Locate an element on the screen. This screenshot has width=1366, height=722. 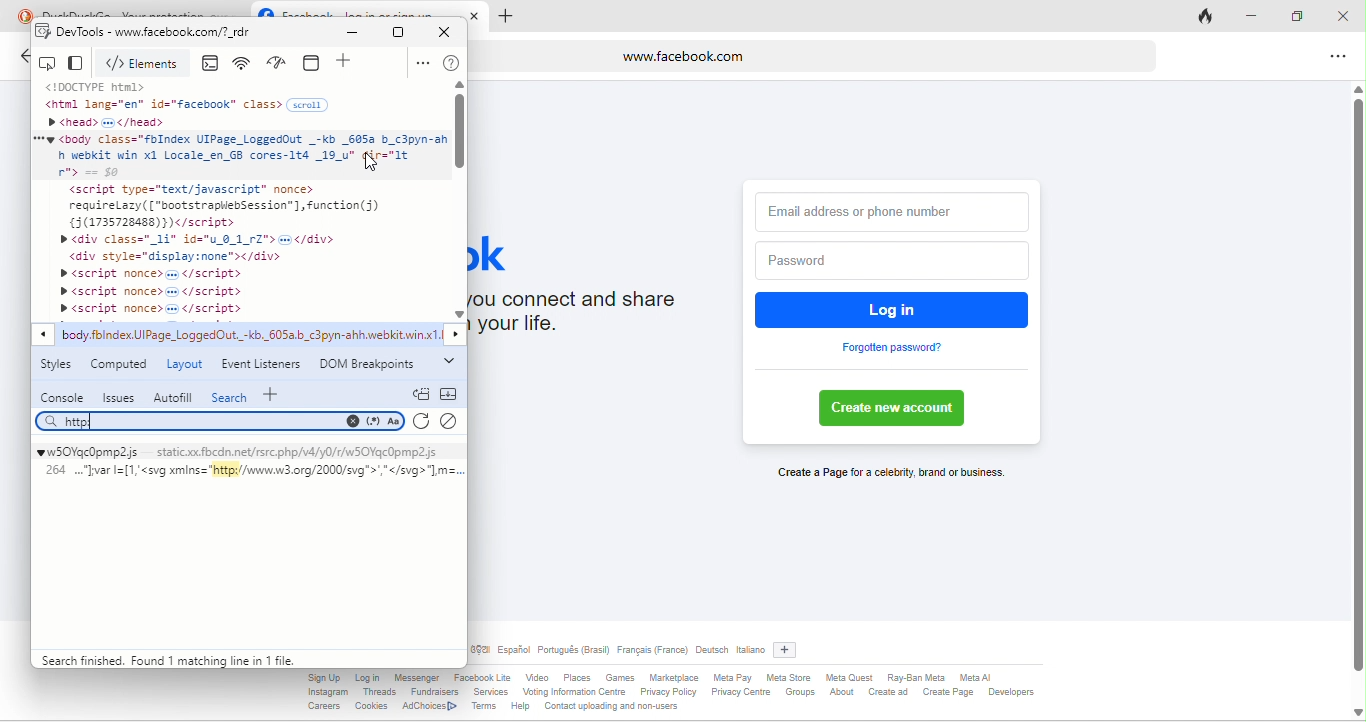
add is located at coordinates (275, 393).